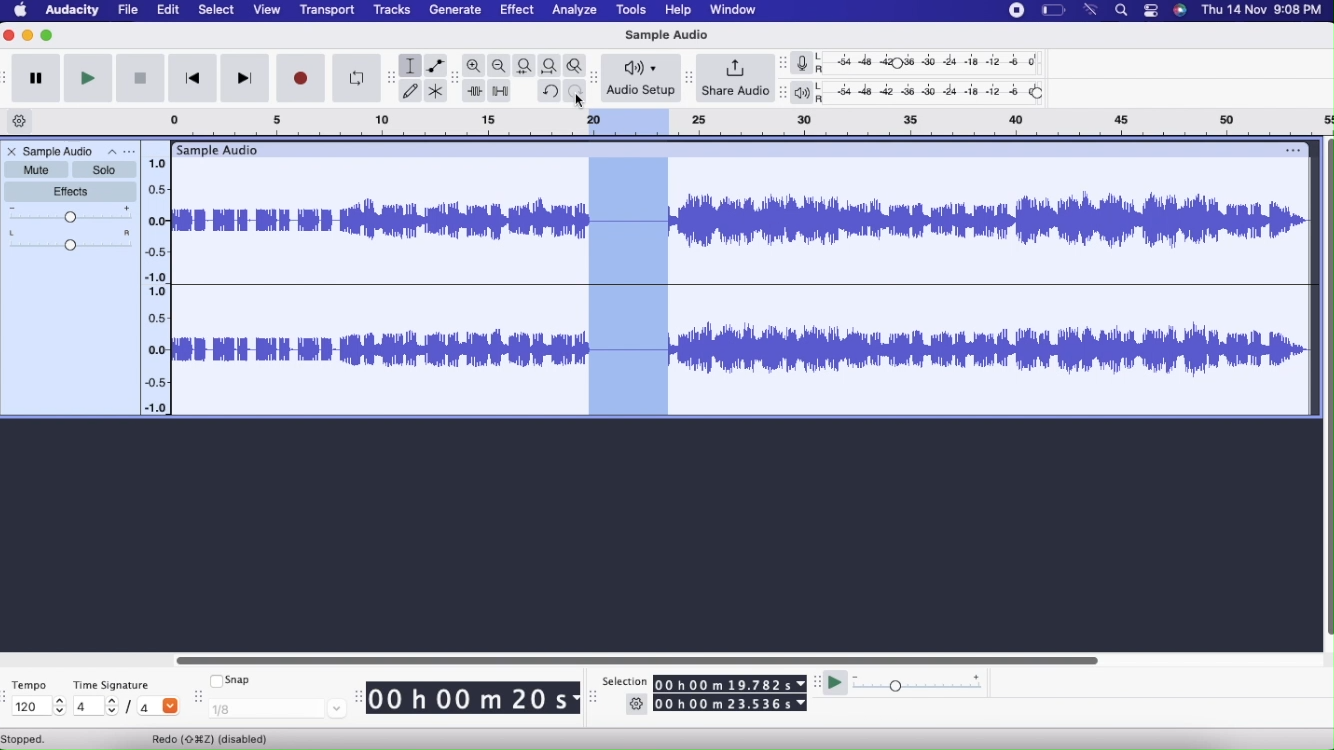  What do you see at coordinates (411, 91) in the screenshot?
I see `Draw tool` at bounding box center [411, 91].